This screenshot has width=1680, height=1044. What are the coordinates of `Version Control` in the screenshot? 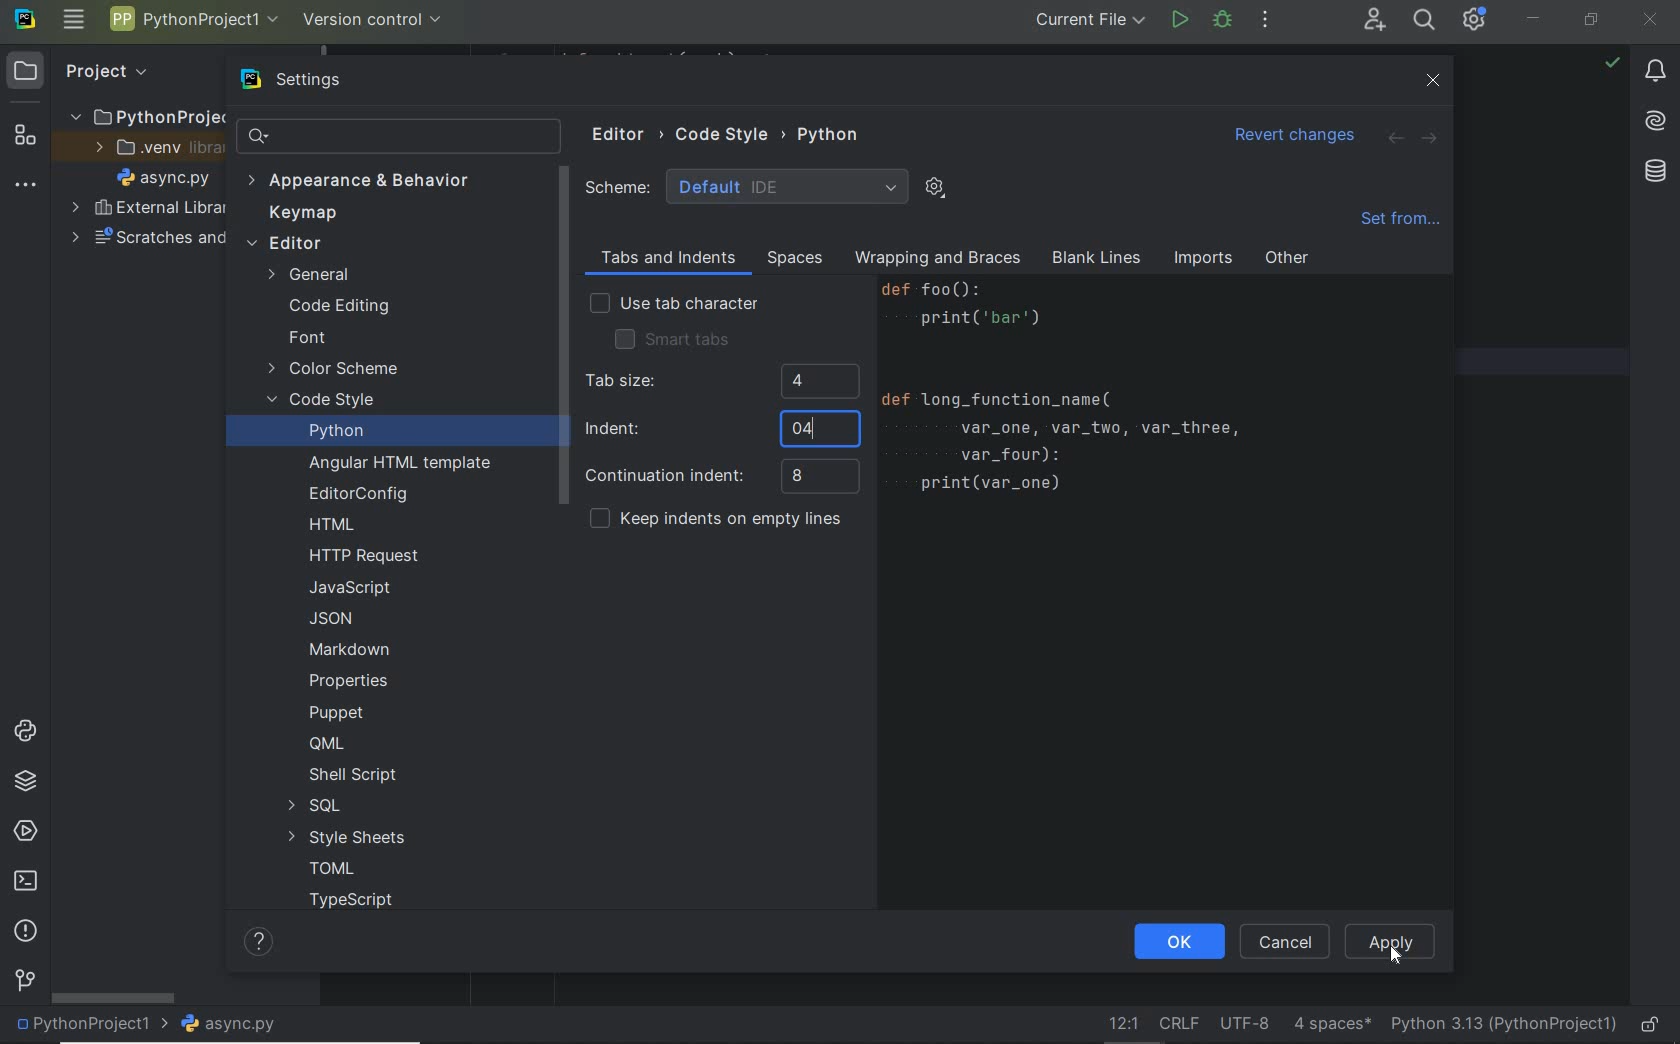 It's located at (373, 21).